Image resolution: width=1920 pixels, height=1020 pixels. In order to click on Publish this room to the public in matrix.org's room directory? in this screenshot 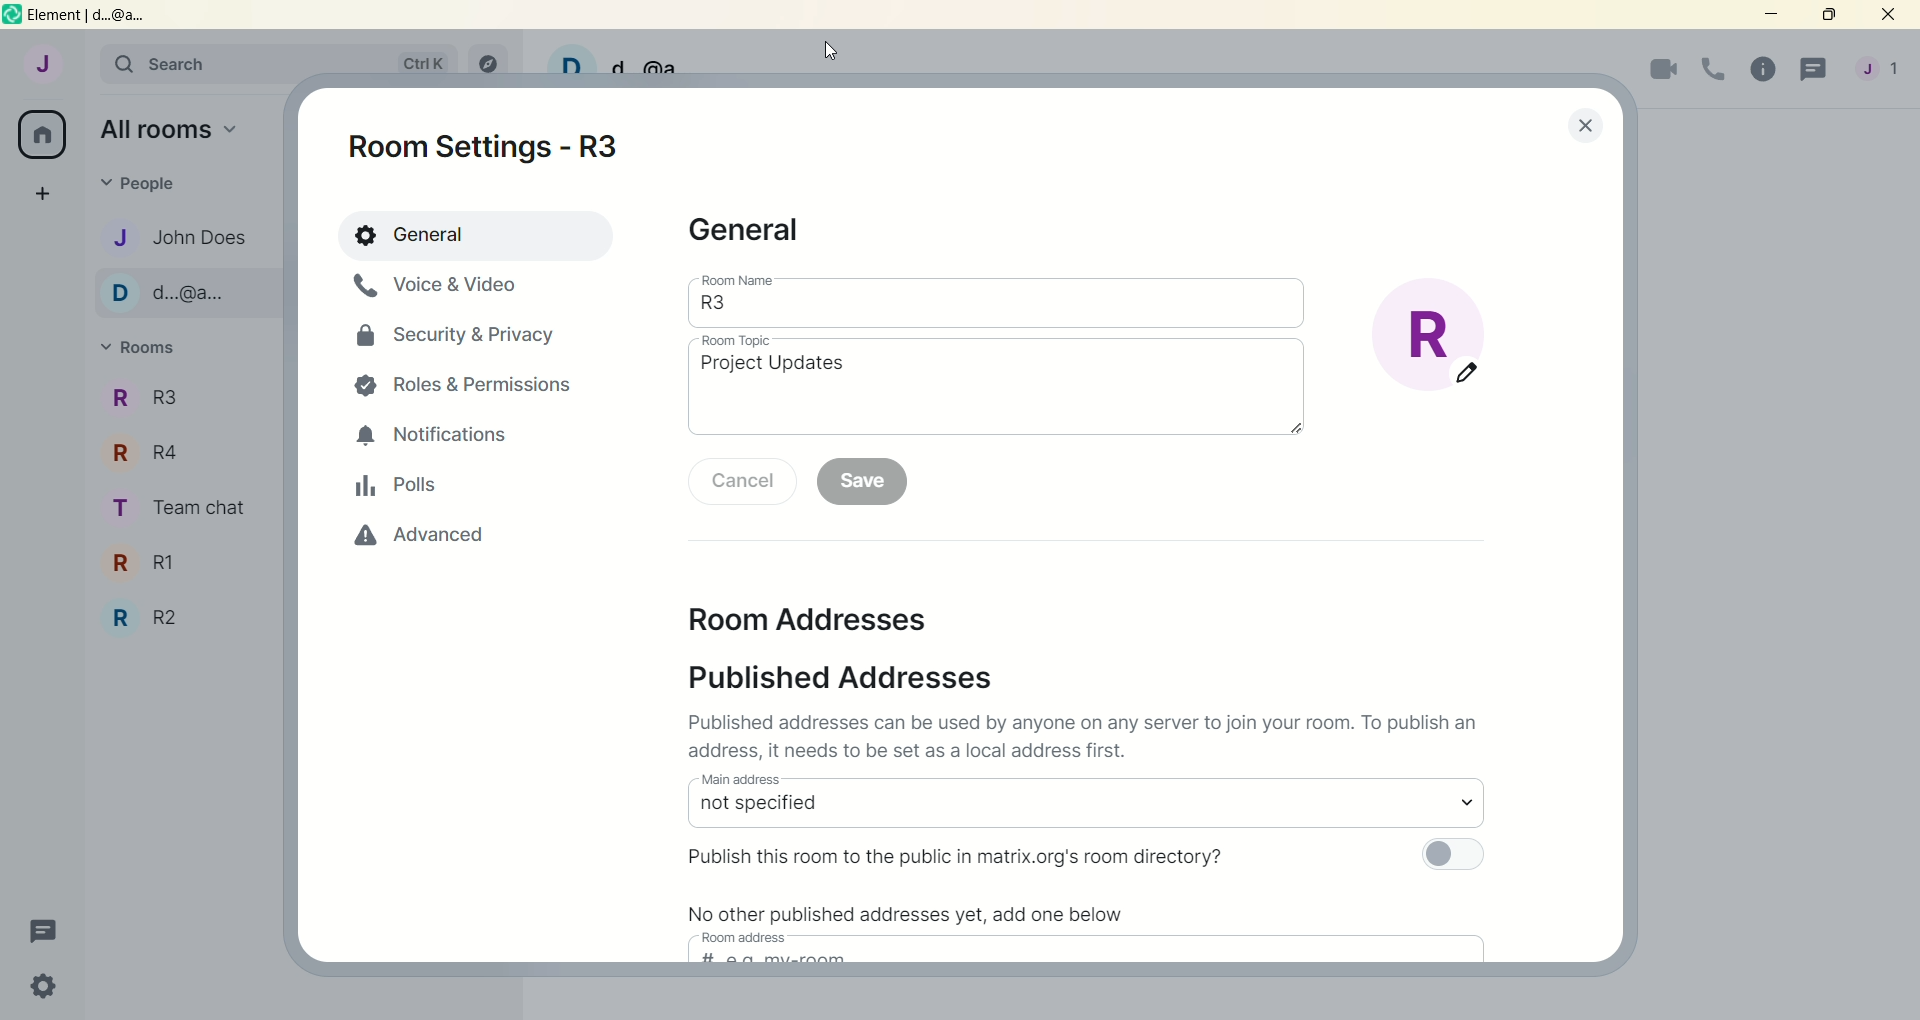, I will do `click(951, 858)`.